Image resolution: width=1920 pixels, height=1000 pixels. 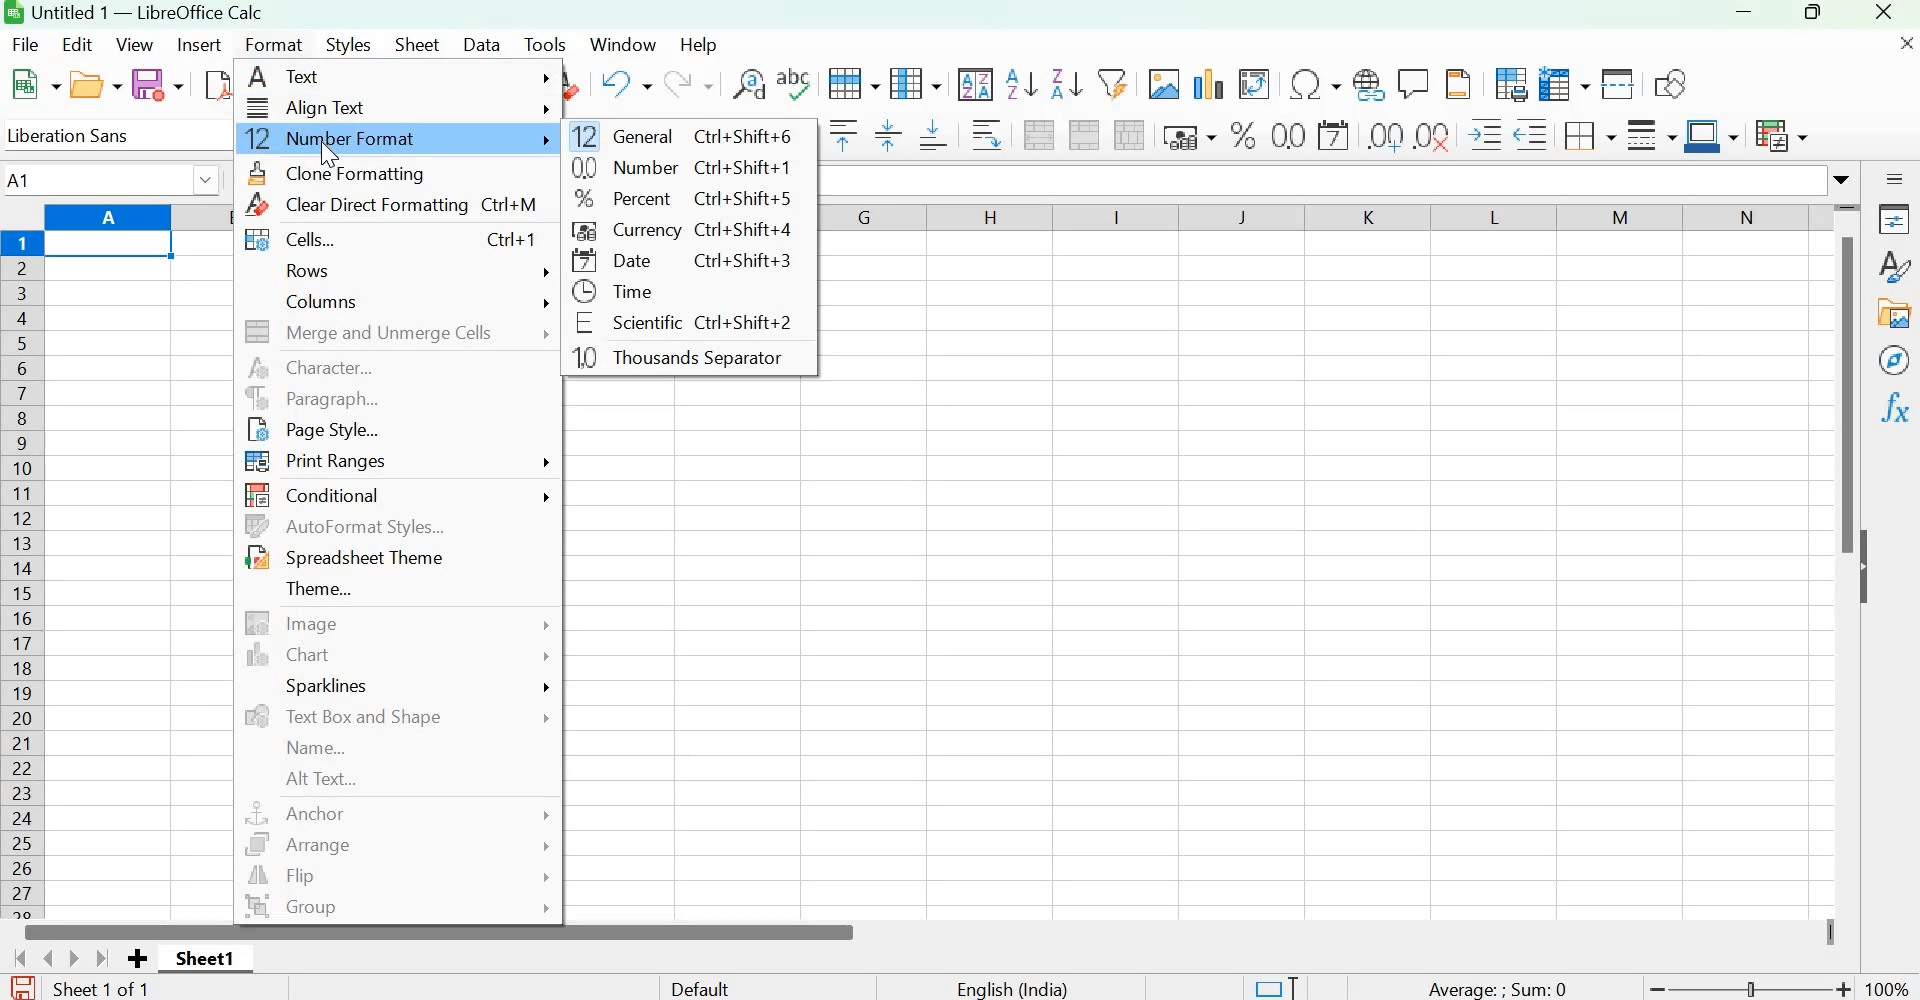 I want to click on File, so click(x=28, y=43).